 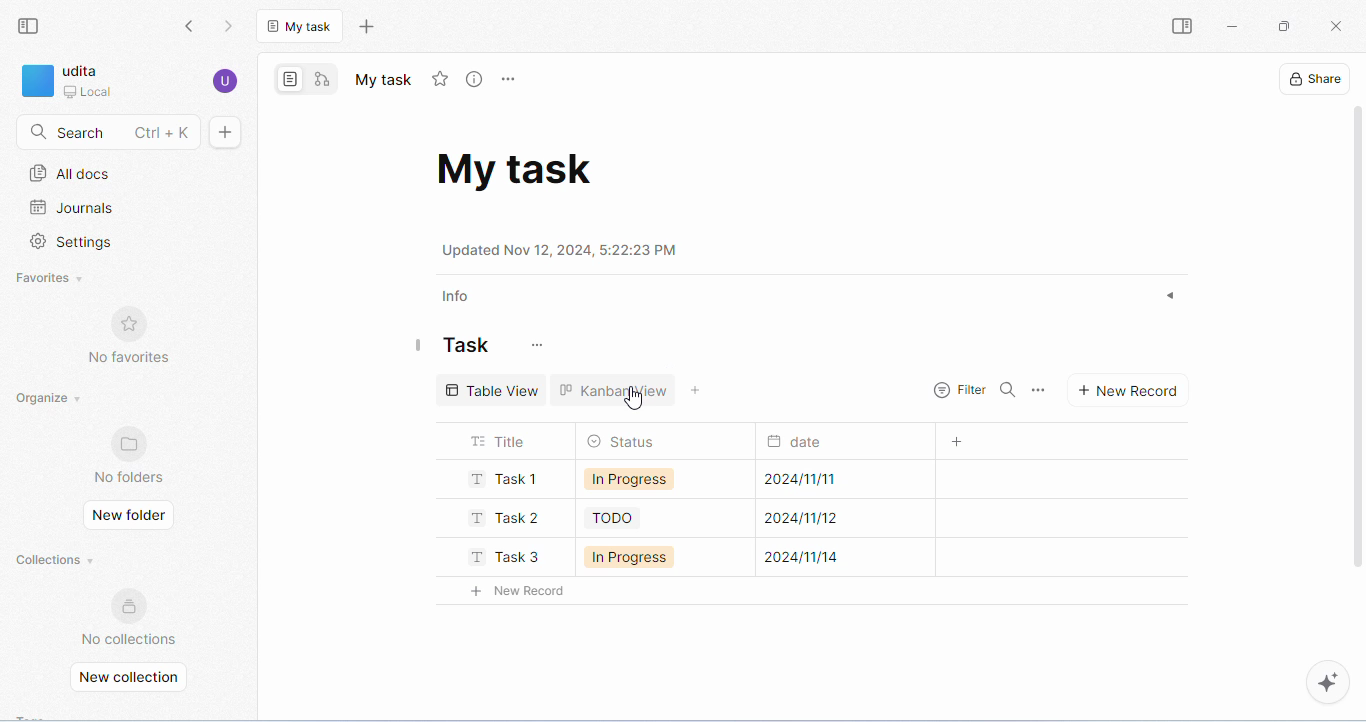 What do you see at coordinates (639, 398) in the screenshot?
I see `cursor` at bounding box center [639, 398].